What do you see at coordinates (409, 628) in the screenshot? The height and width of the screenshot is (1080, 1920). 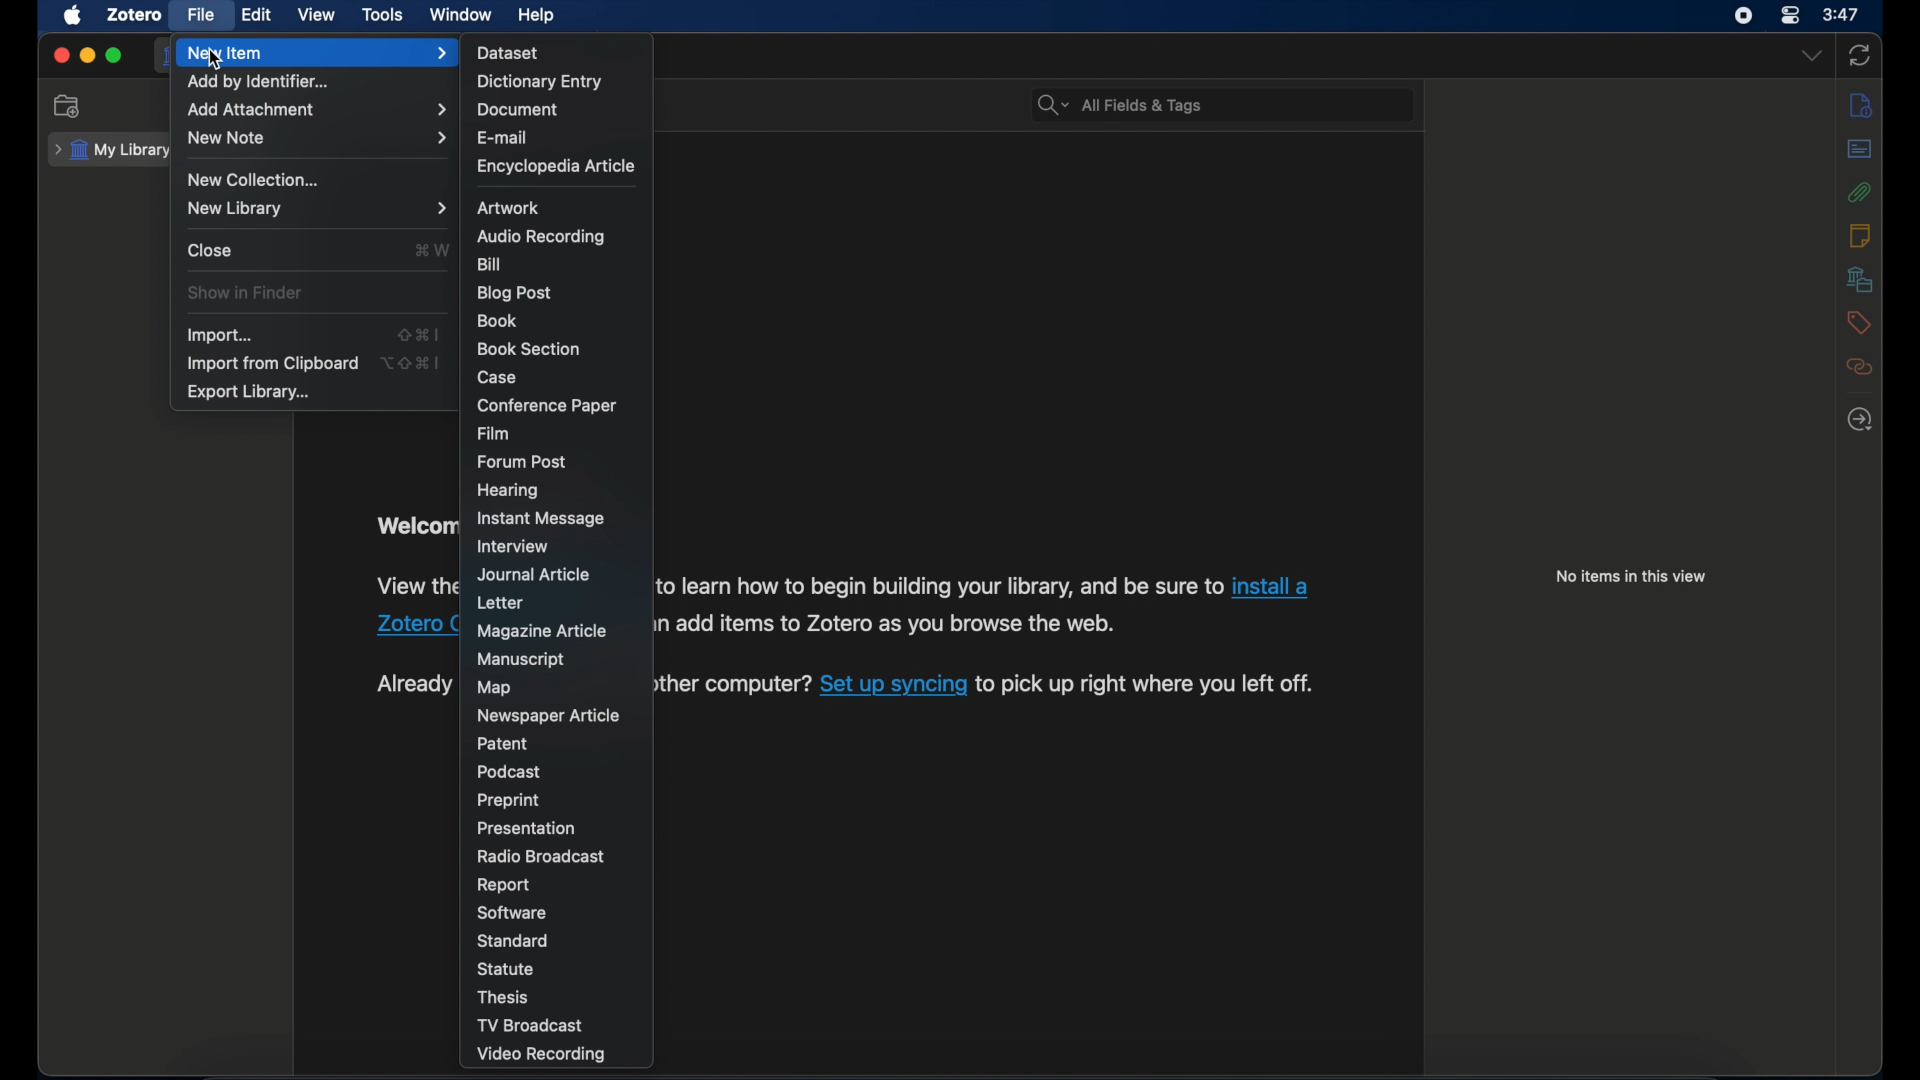 I see `hyperlink` at bounding box center [409, 628].